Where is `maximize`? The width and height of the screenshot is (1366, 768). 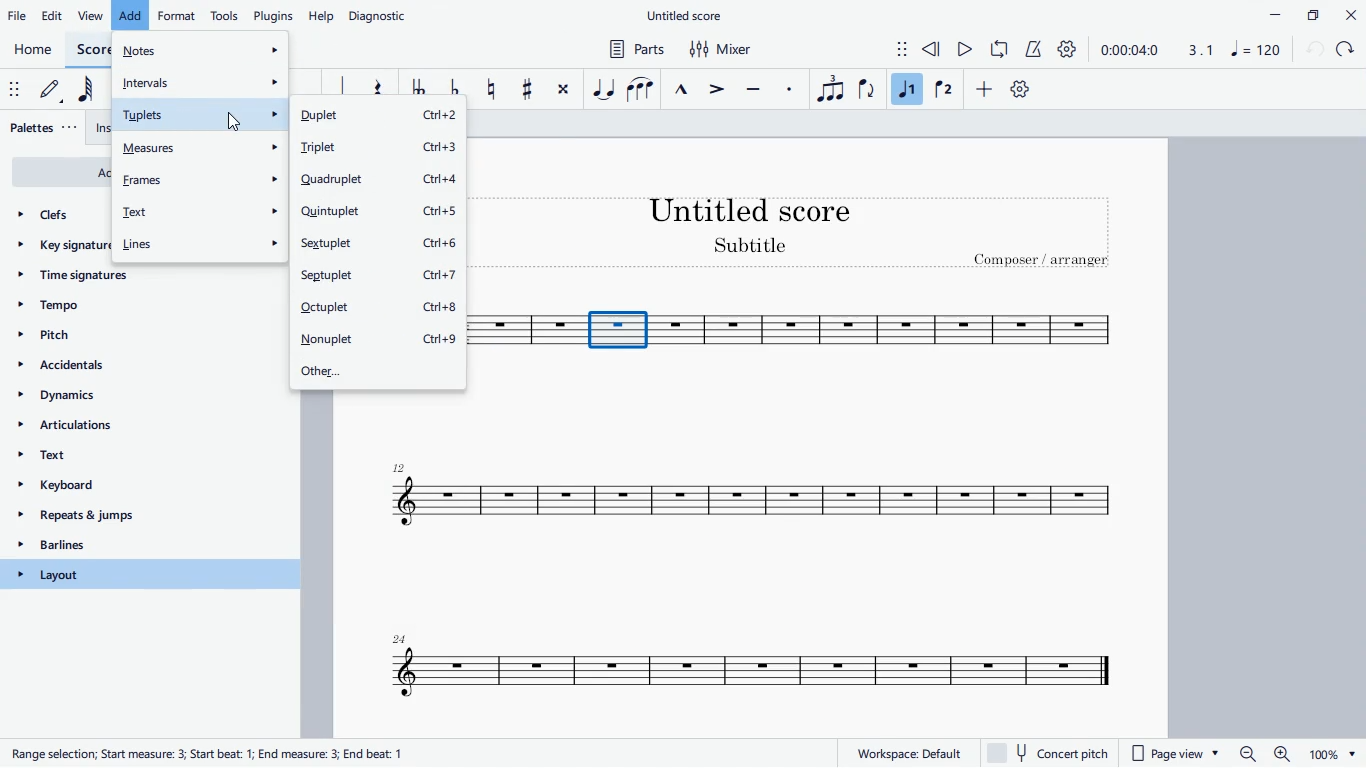 maximize is located at coordinates (1312, 14).